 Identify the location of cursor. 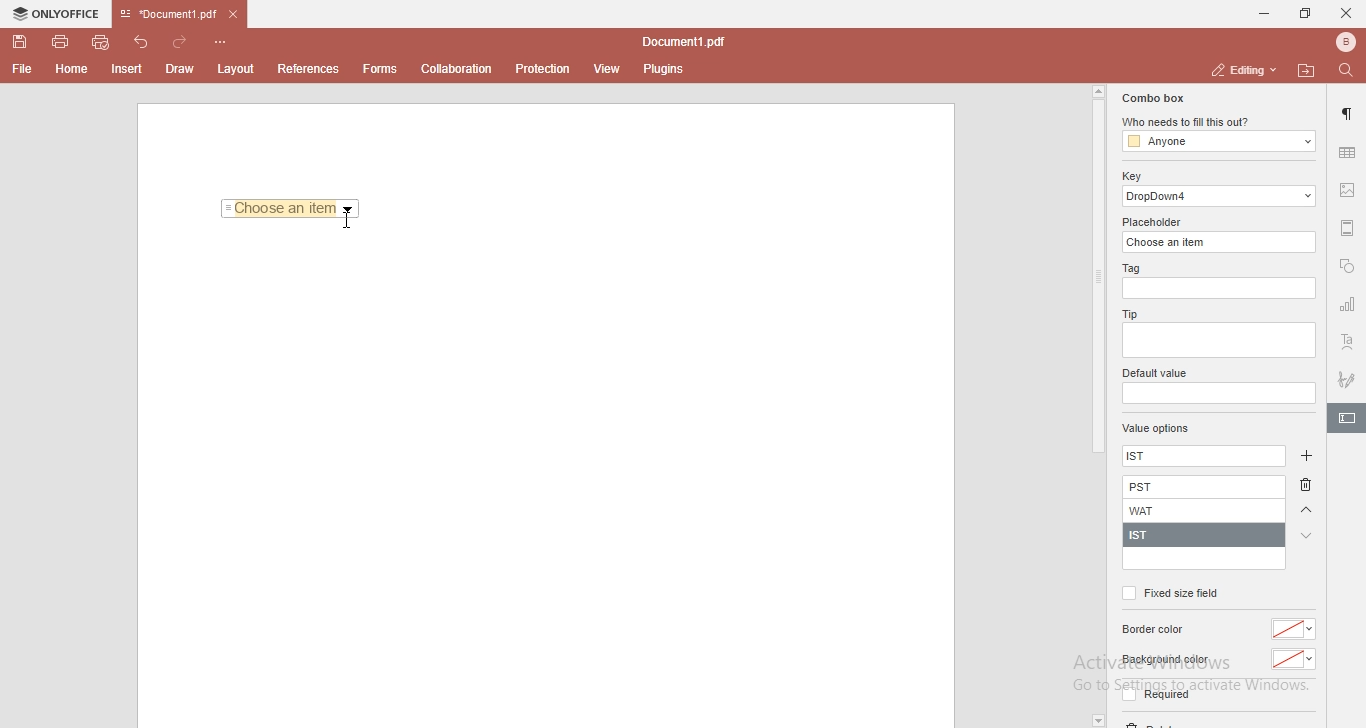
(350, 221).